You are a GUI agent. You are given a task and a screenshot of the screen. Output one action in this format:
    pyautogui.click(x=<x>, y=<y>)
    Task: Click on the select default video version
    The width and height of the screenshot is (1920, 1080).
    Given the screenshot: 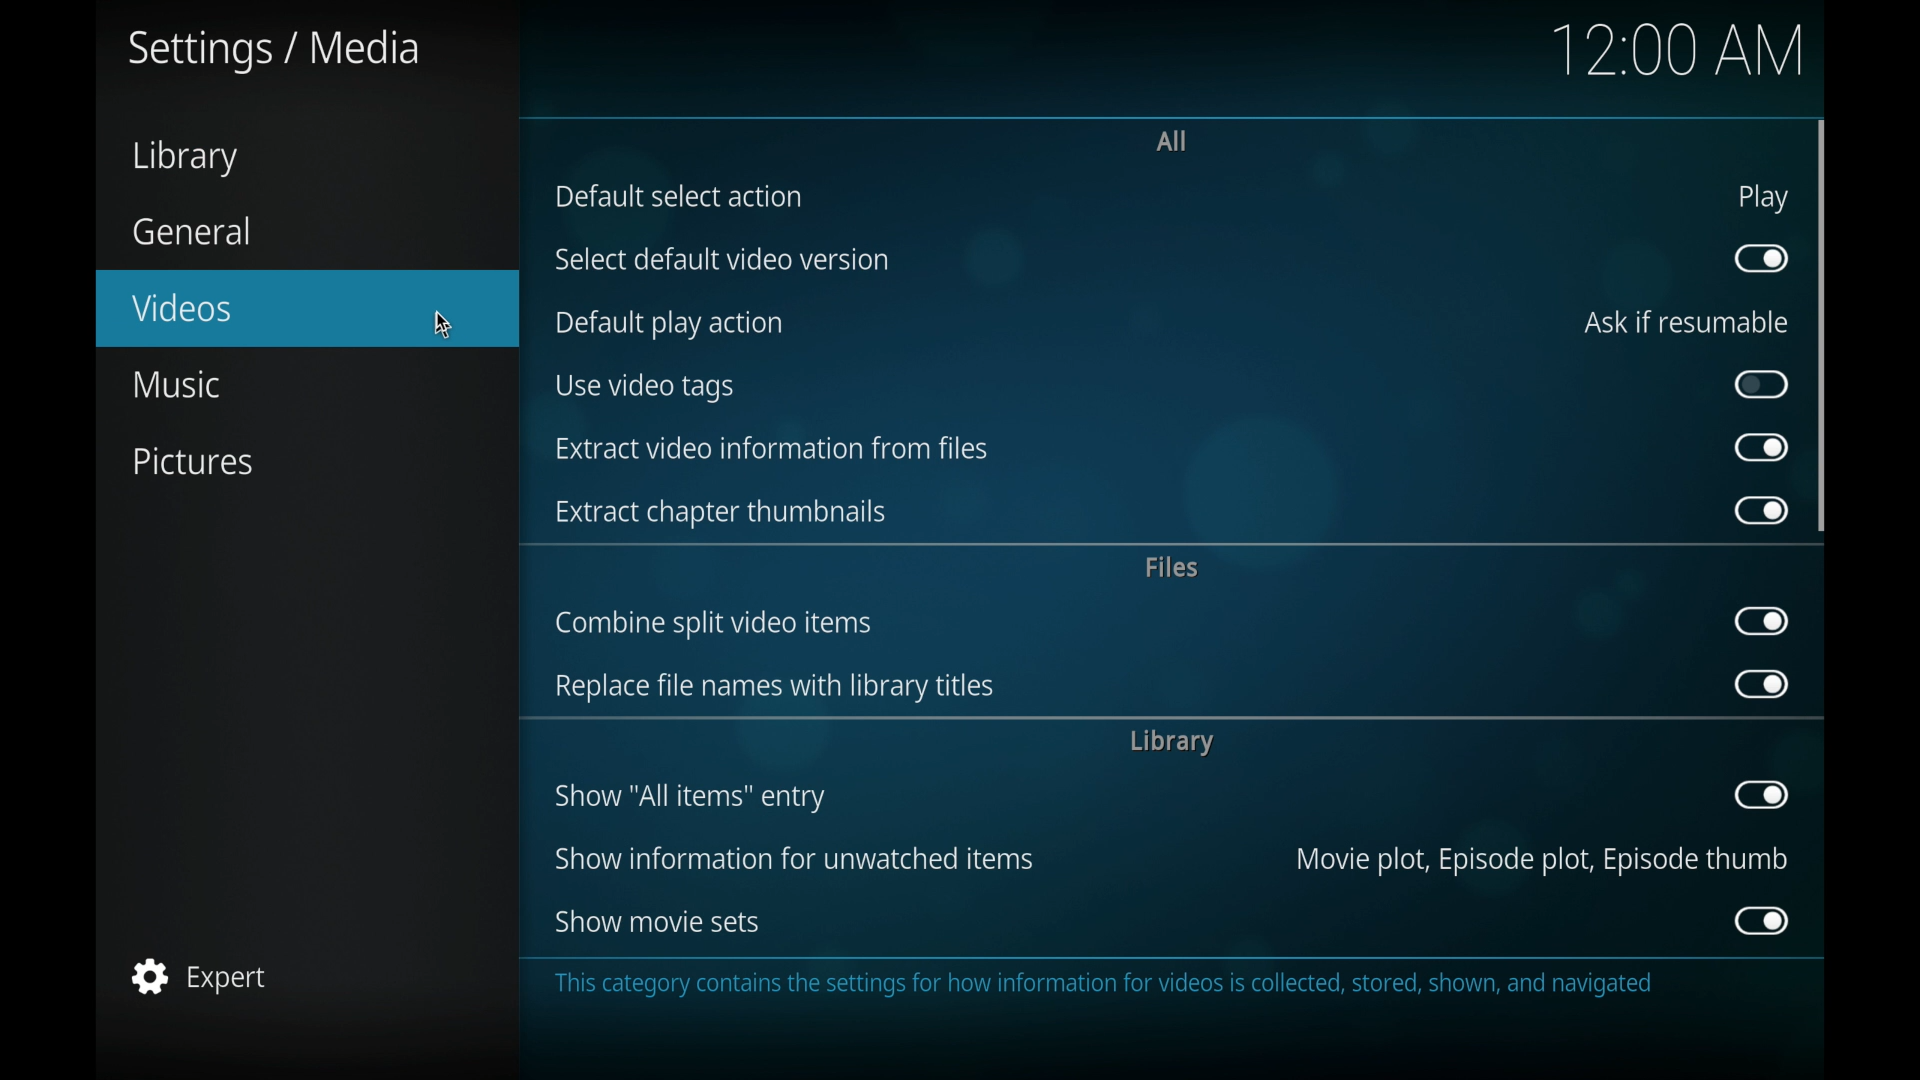 What is the action you would take?
    pyautogui.click(x=722, y=259)
    